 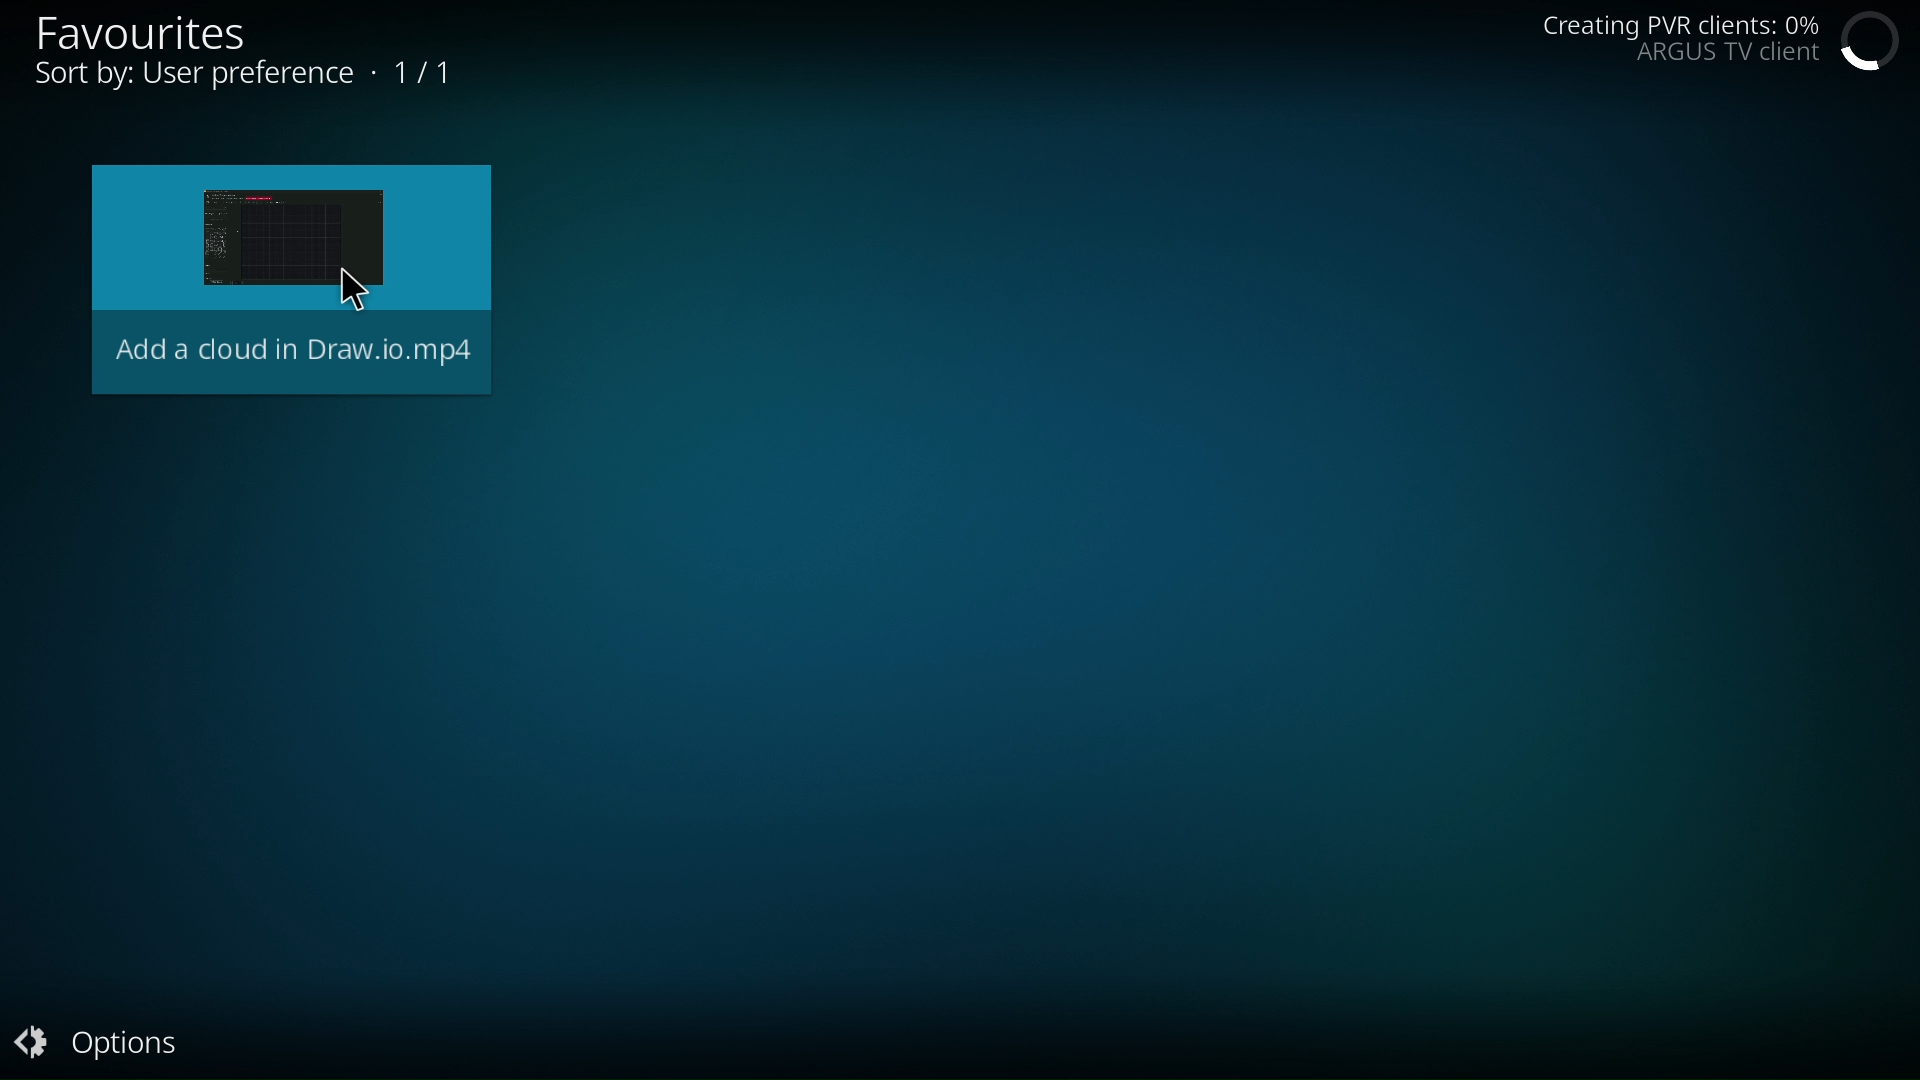 What do you see at coordinates (115, 1041) in the screenshot?
I see `options` at bounding box center [115, 1041].